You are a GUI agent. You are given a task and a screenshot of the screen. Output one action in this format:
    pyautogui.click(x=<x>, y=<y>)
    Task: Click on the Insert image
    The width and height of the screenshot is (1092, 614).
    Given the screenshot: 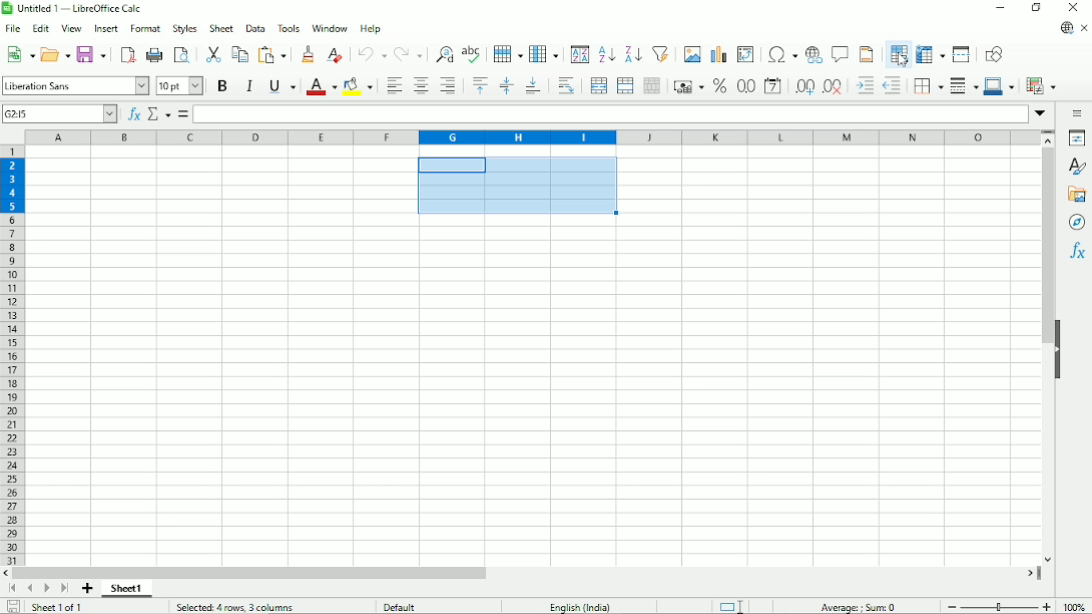 What is the action you would take?
    pyautogui.click(x=691, y=53)
    